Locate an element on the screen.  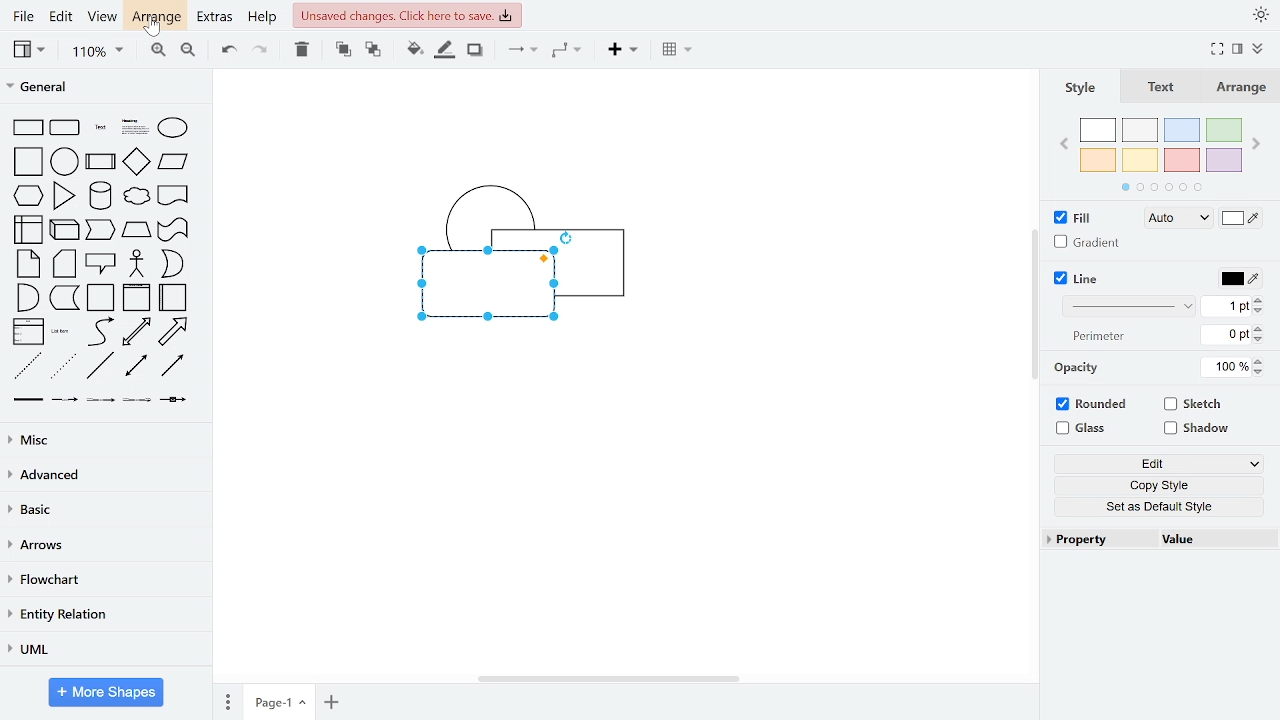
decrease perimeter is located at coordinates (1259, 339).